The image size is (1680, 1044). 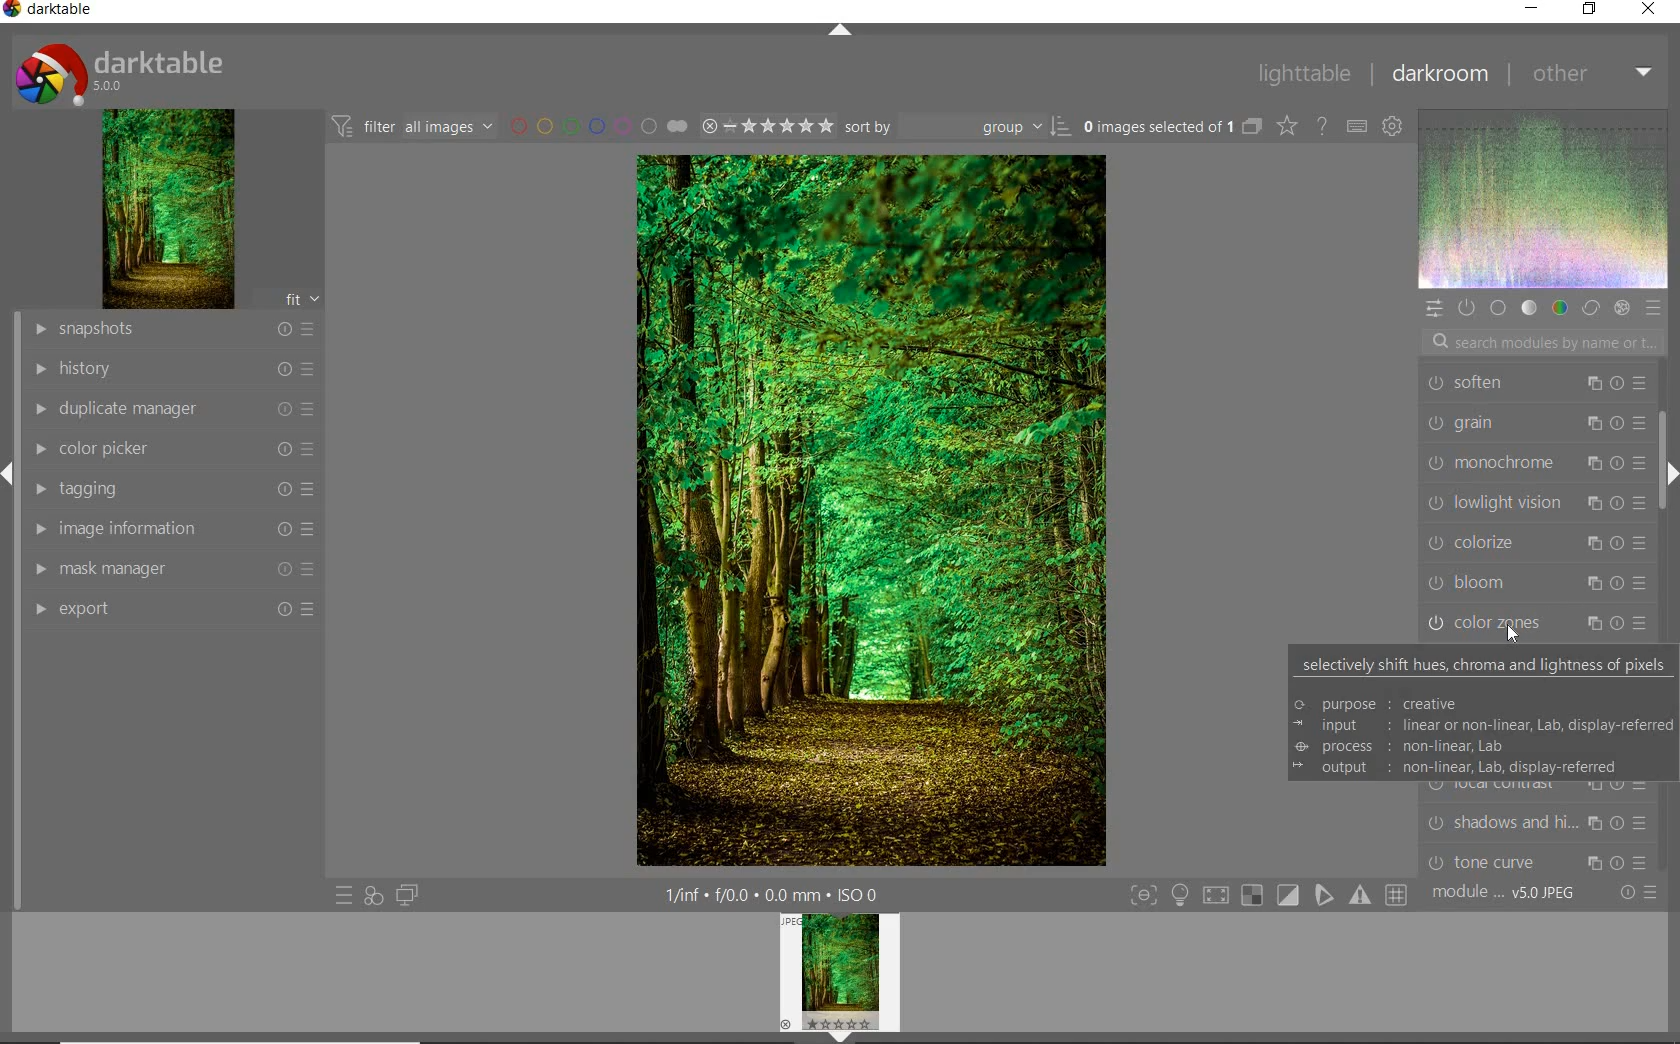 What do you see at coordinates (1543, 342) in the screenshot?
I see `SEARCH MODULES` at bounding box center [1543, 342].